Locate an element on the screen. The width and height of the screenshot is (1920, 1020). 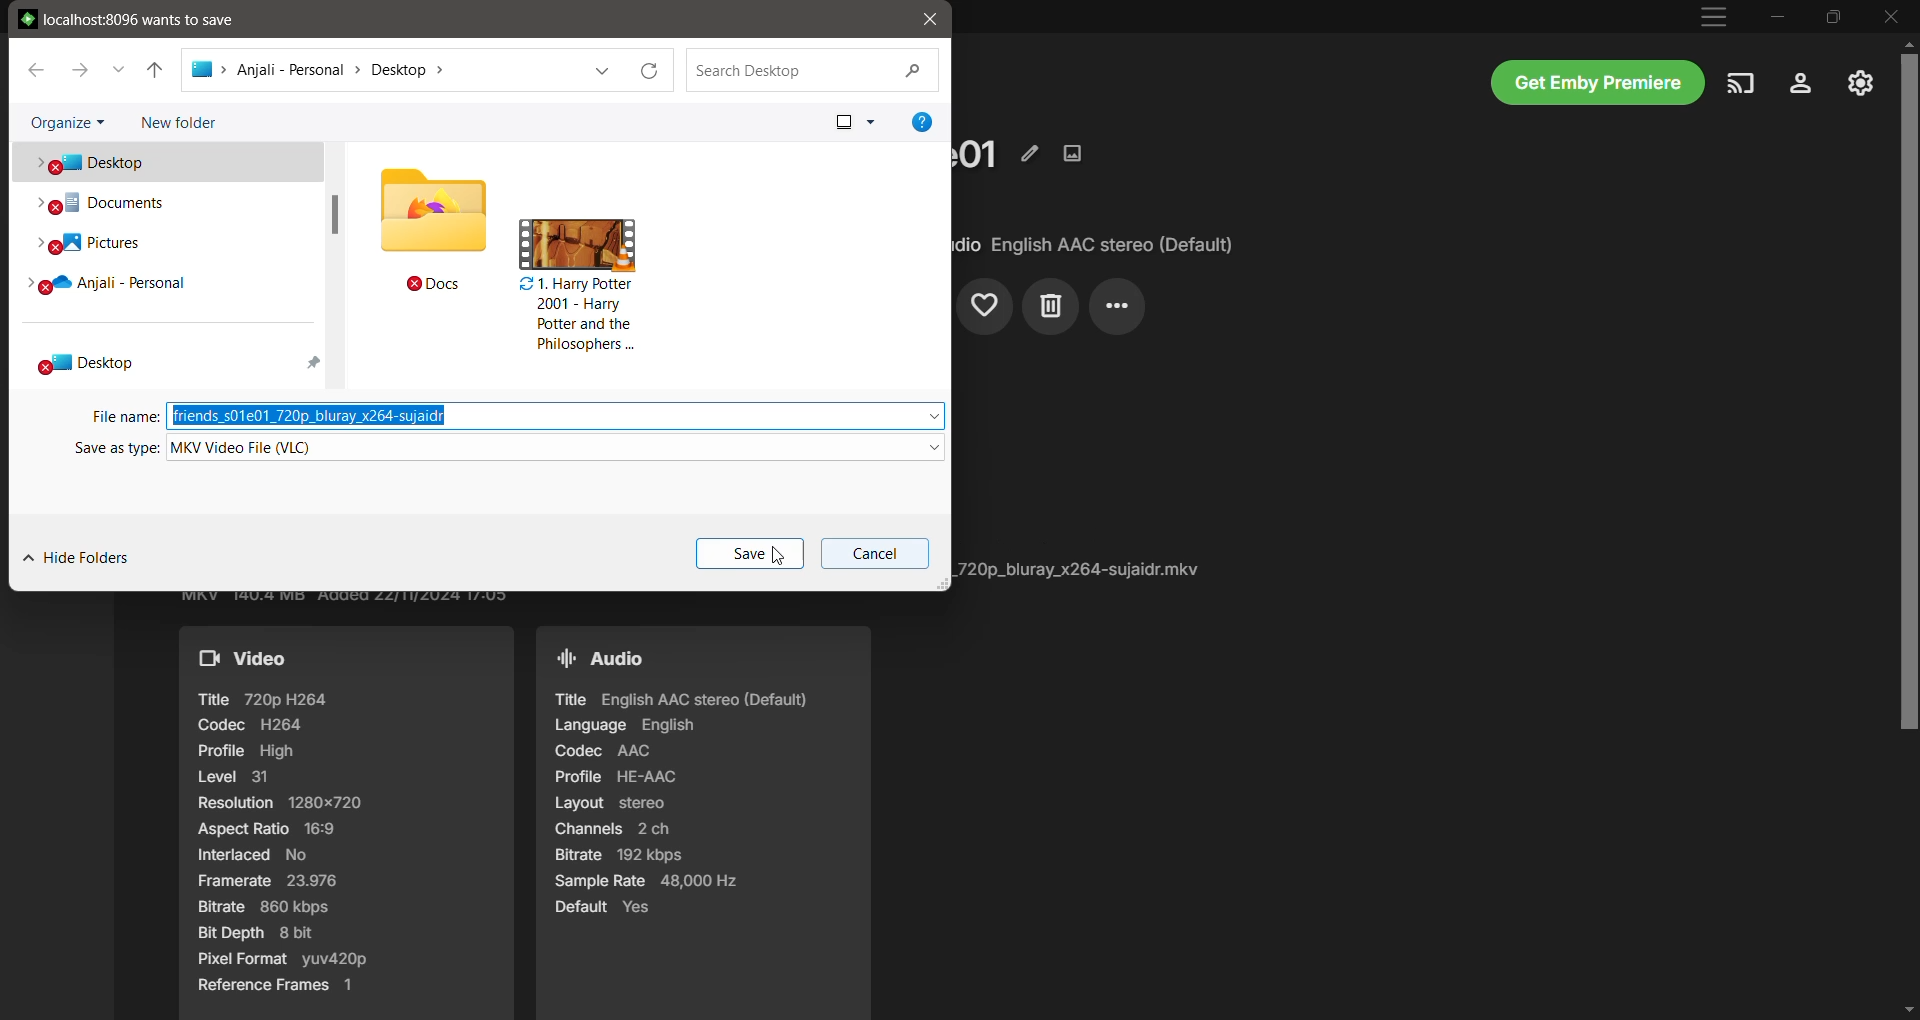
Search Current Location is located at coordinates (814, 71).